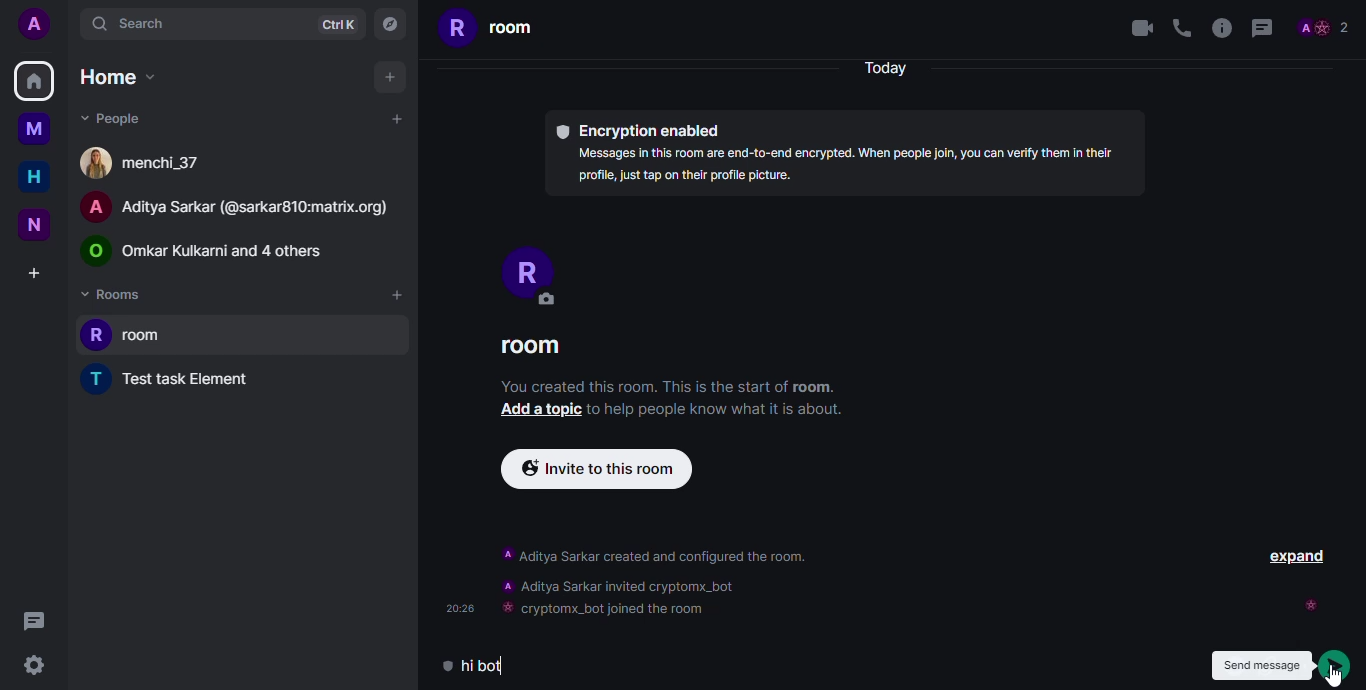 Image resolution: width=1366 pixels, height=690 pixels. I want to click on ctrlK, so click(338, 25).